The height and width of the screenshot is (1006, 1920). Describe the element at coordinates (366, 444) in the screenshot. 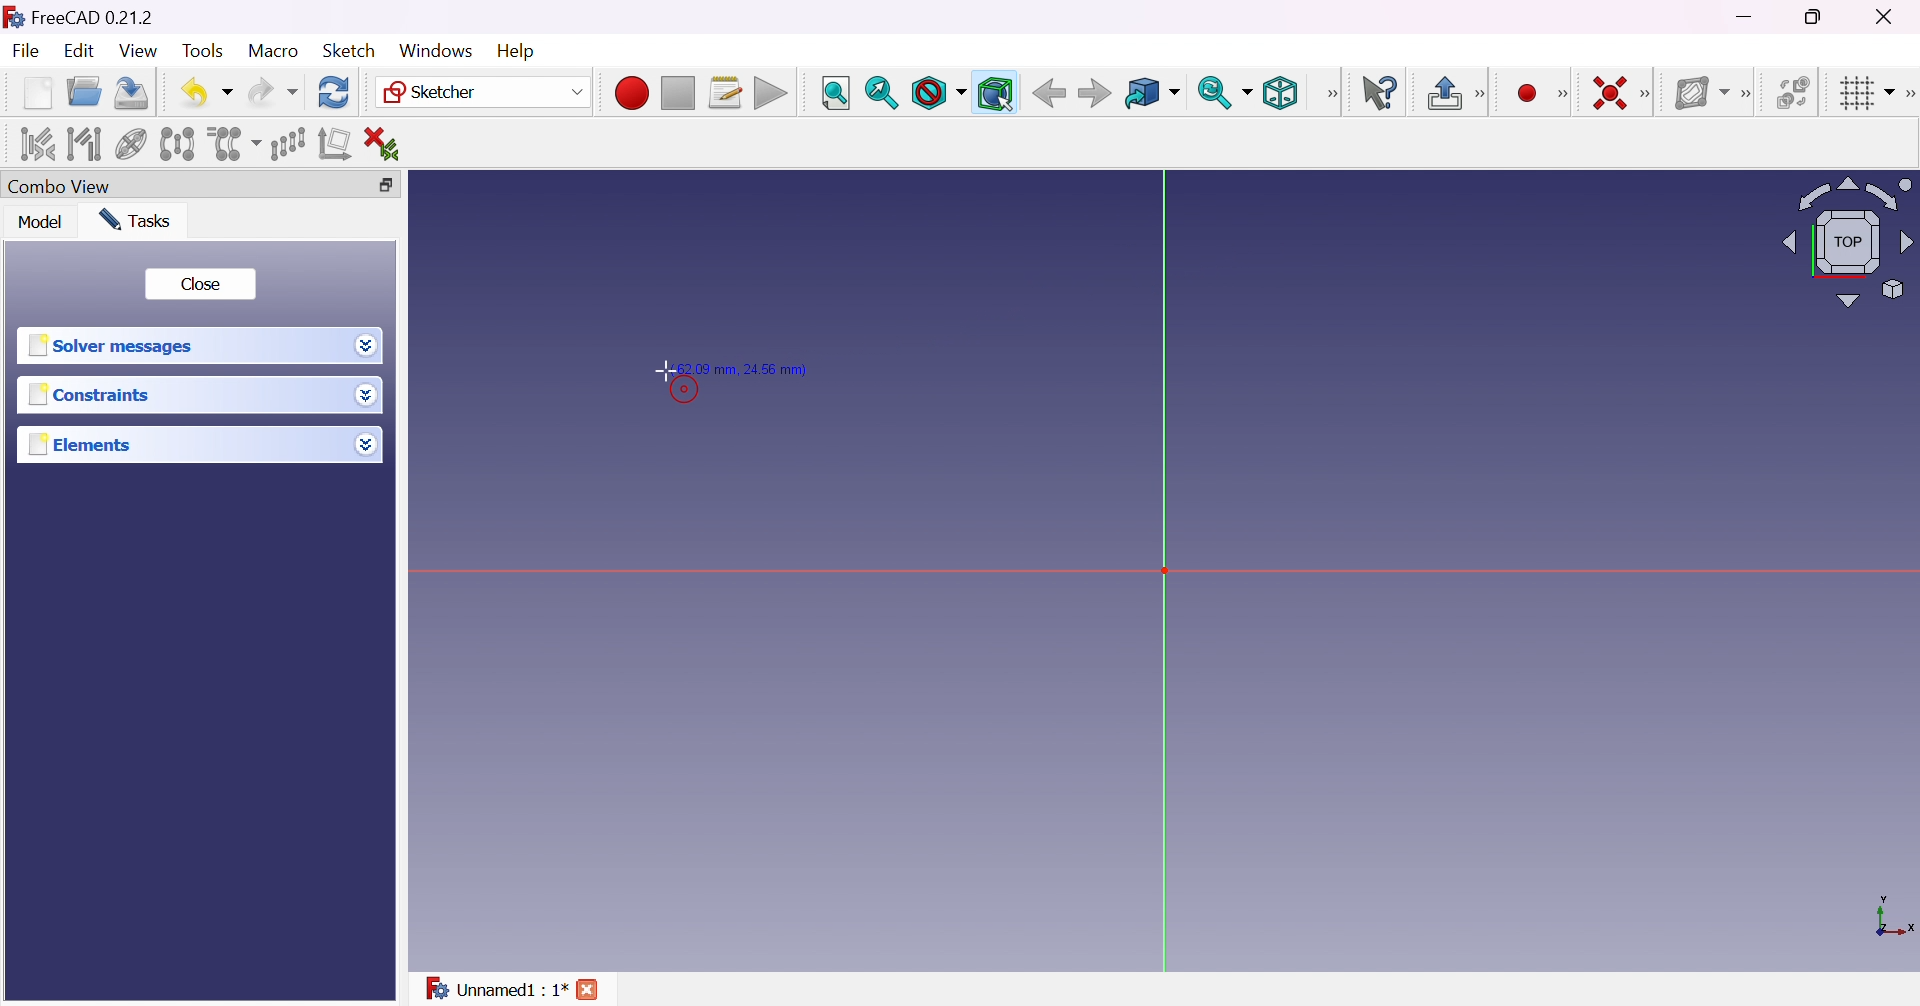

I see `Drop down` at that location.